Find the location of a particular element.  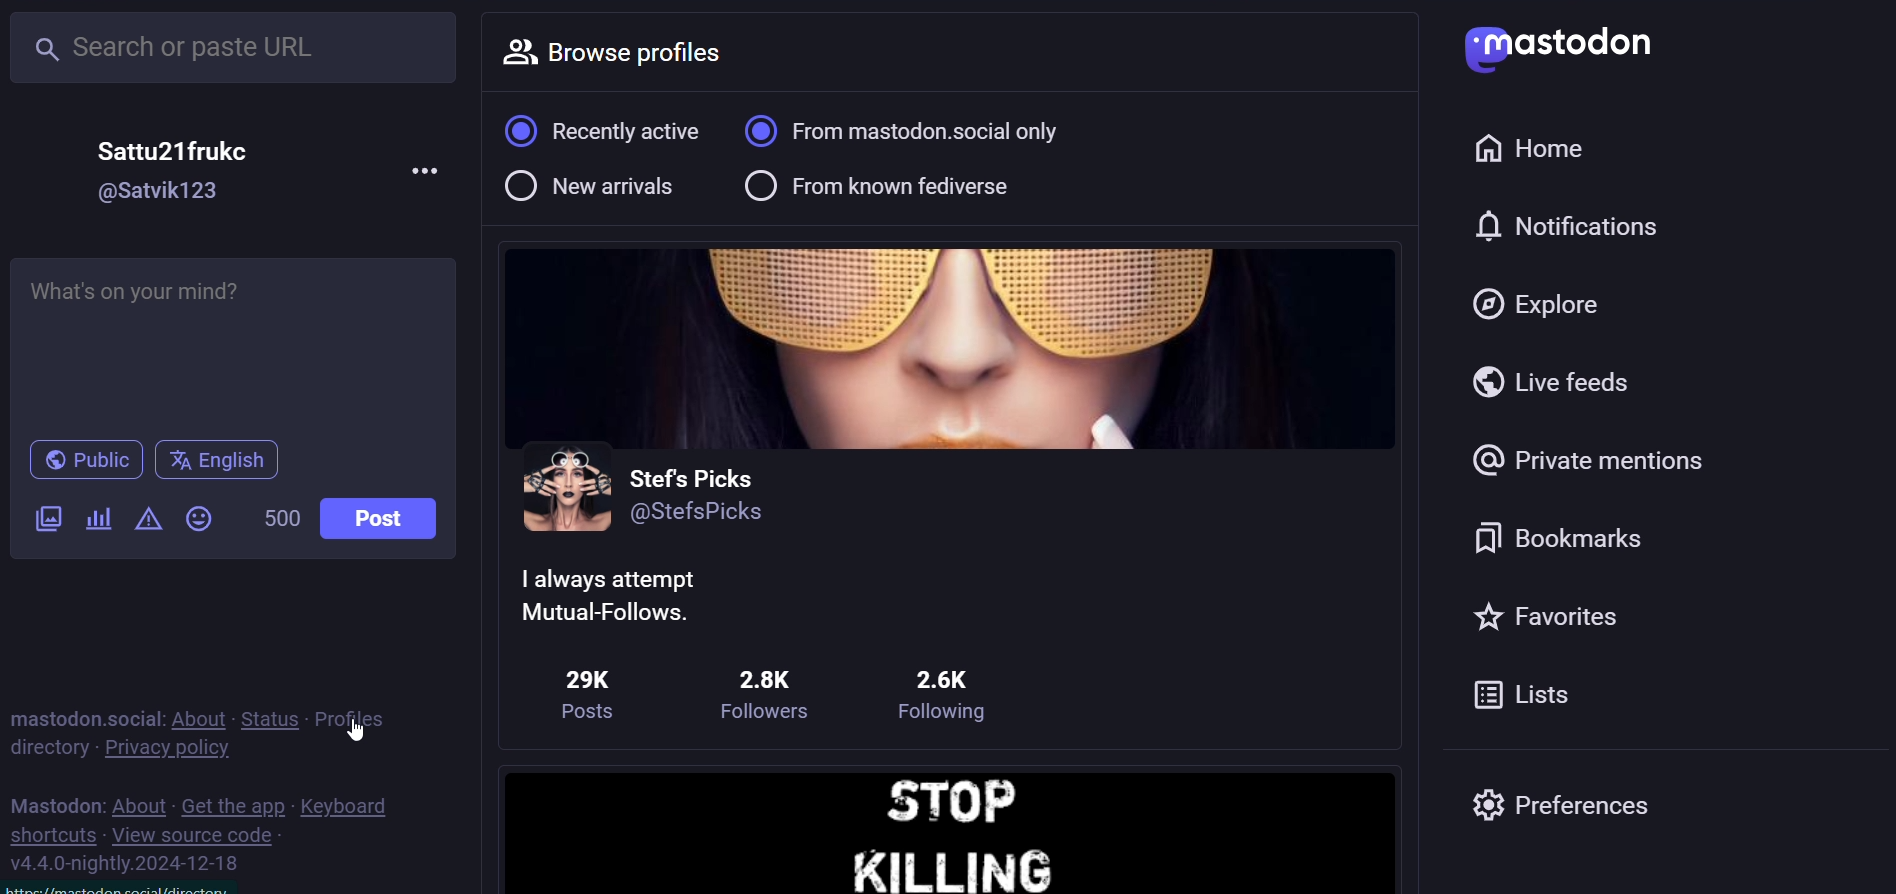

bookmark is located at coordinates (1569, 536).